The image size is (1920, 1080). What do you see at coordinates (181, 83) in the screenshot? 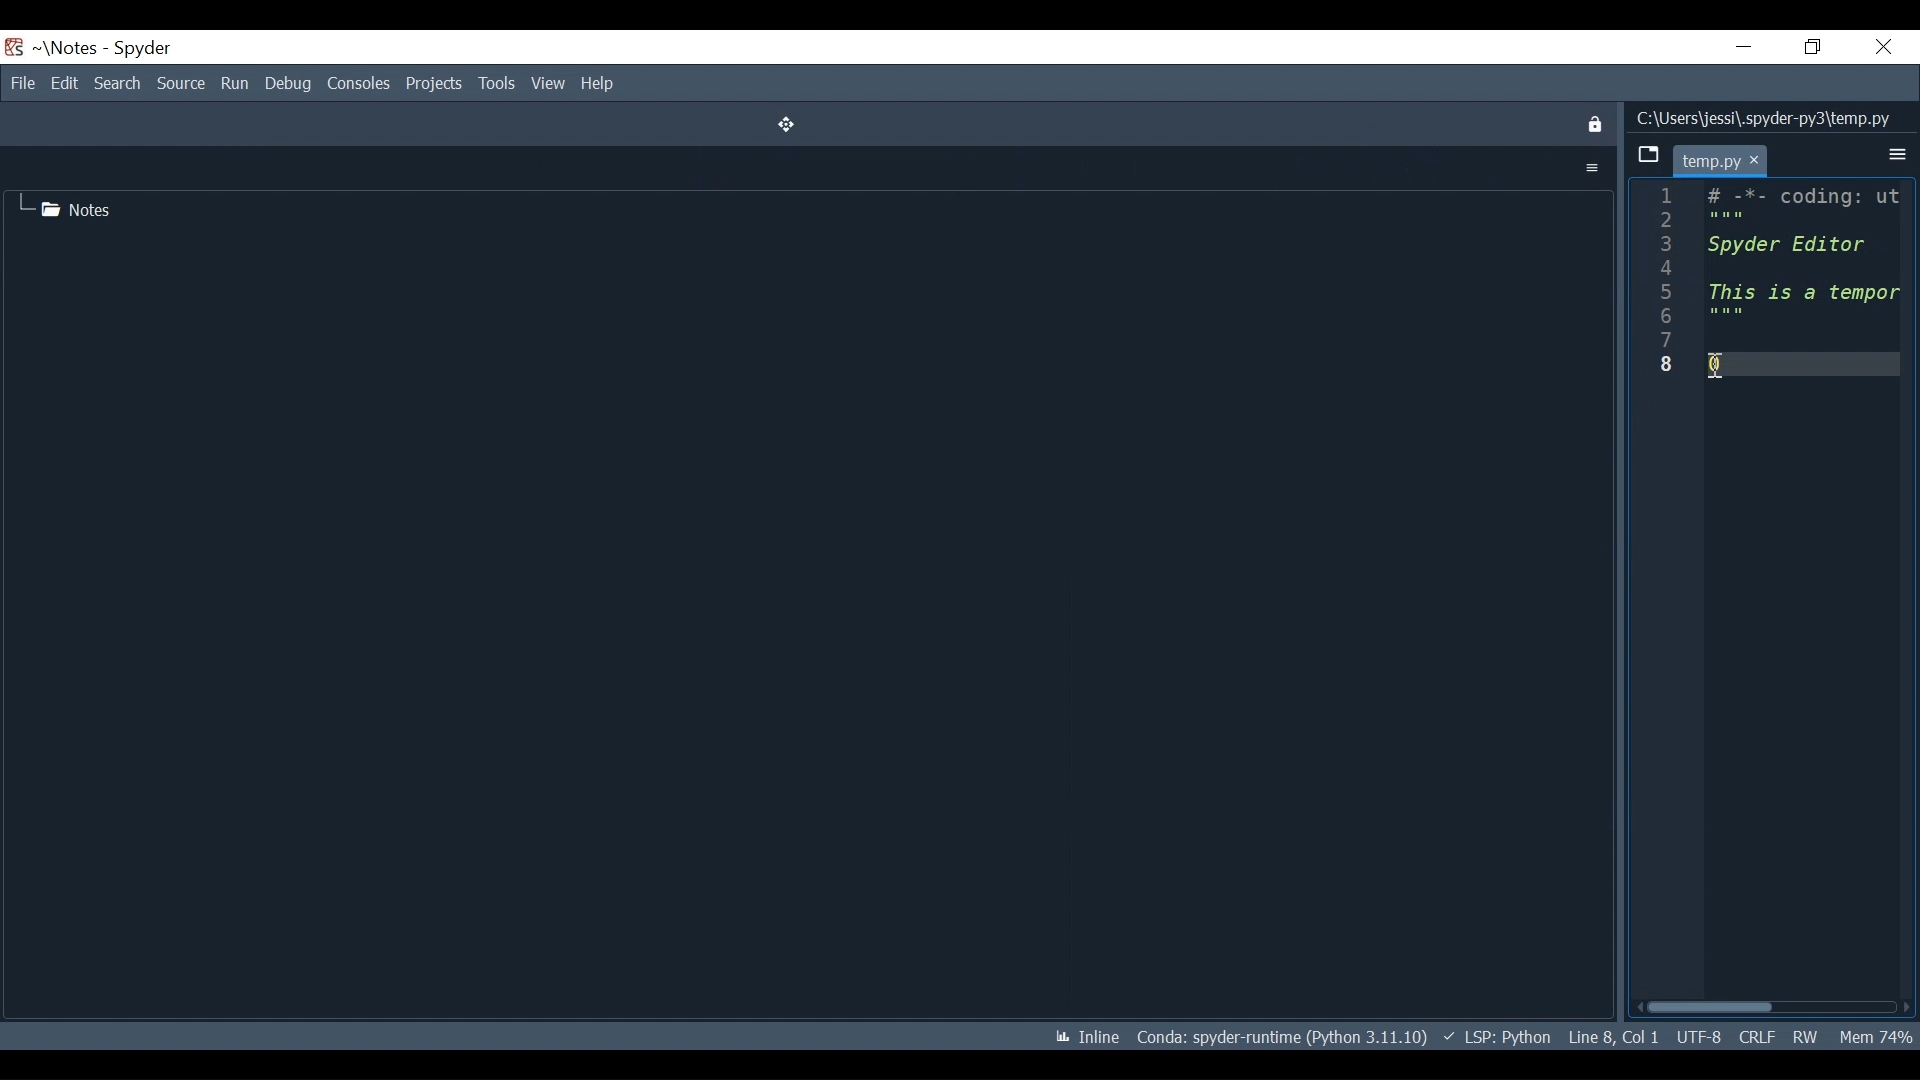
I see `Source` at bounding box center [181, 83].